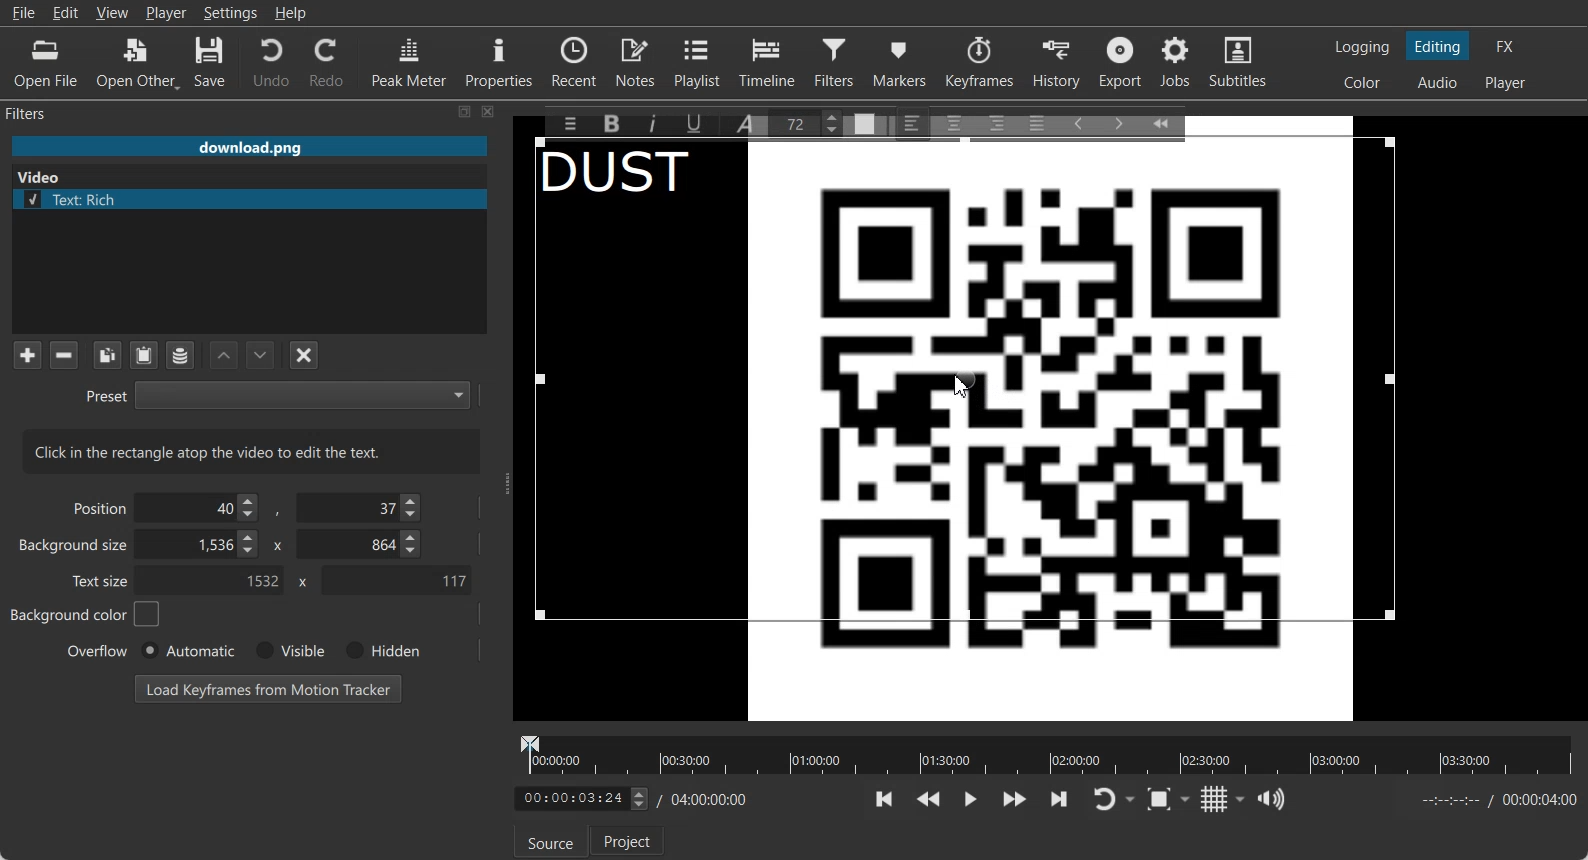 The image size is (1588, 860). What do you see at coordinates (107, 355) in the screenshot?
I see `Copy checked filters` at bounding box center [107, 355].